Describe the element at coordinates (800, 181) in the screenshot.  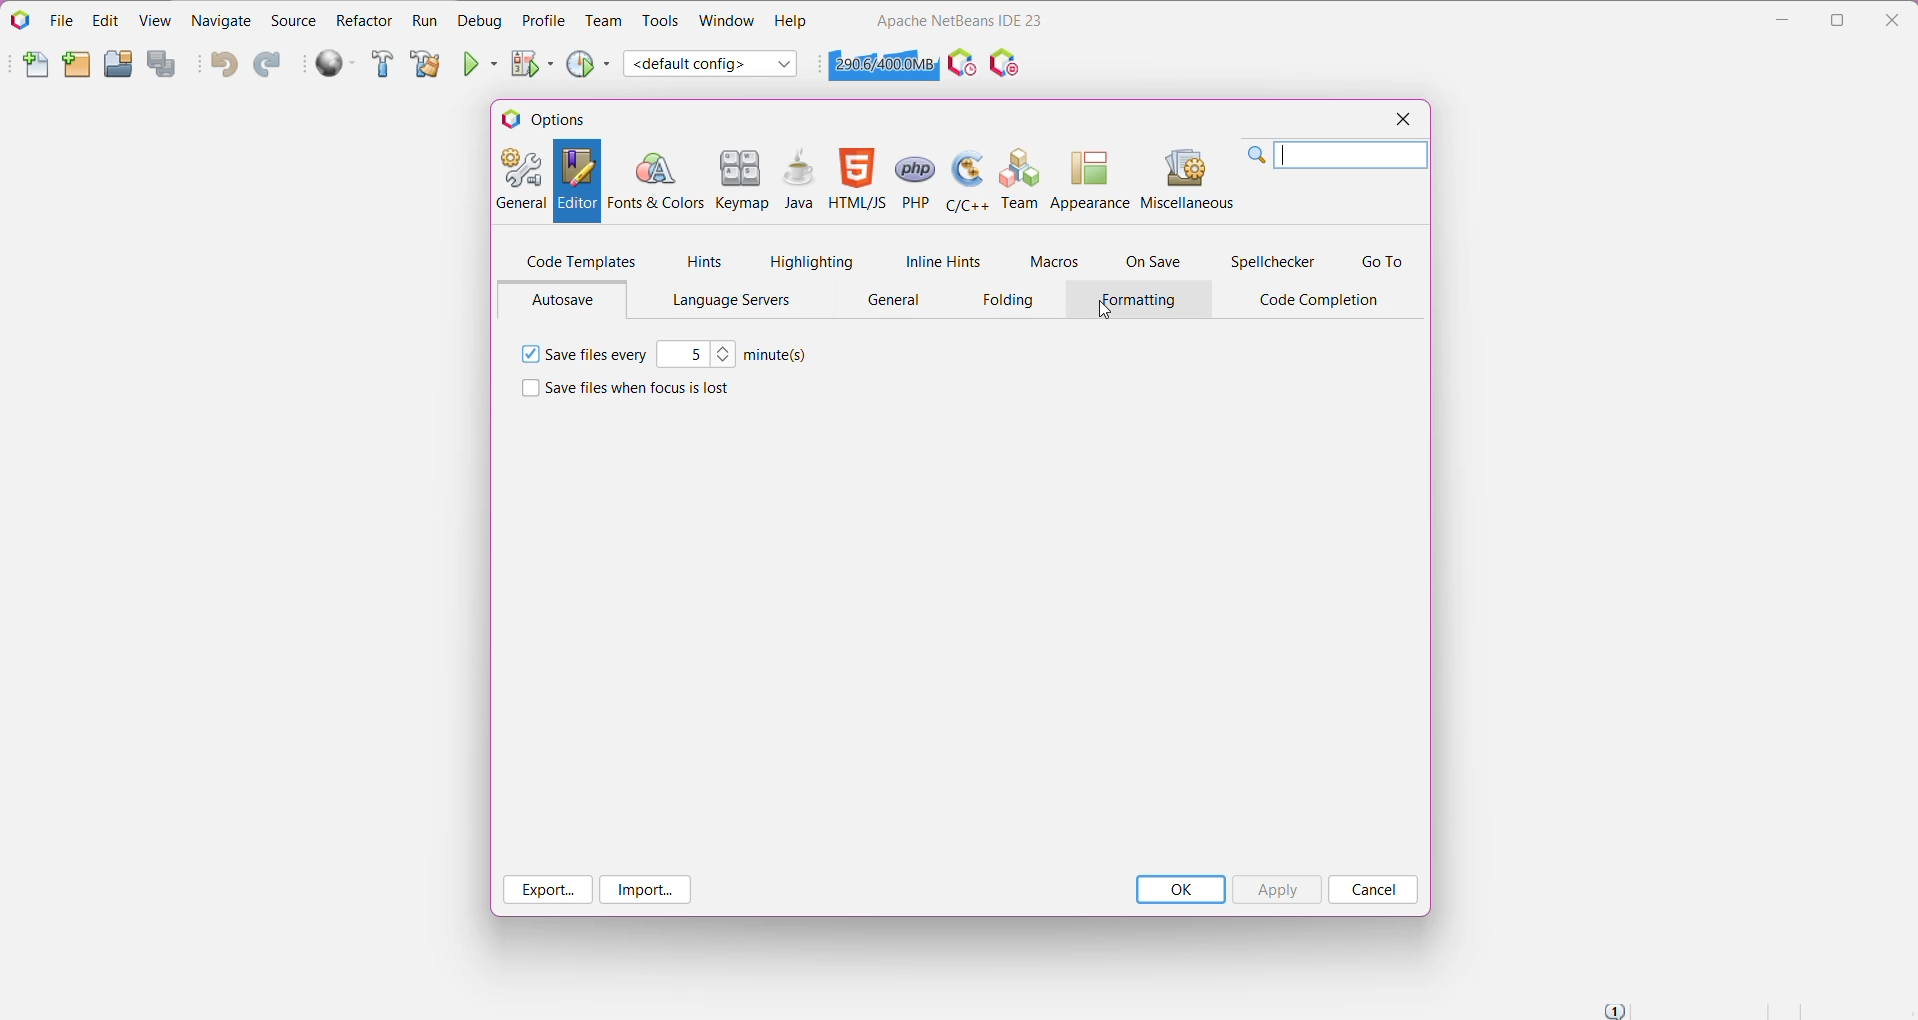
I see `Java` at that location.